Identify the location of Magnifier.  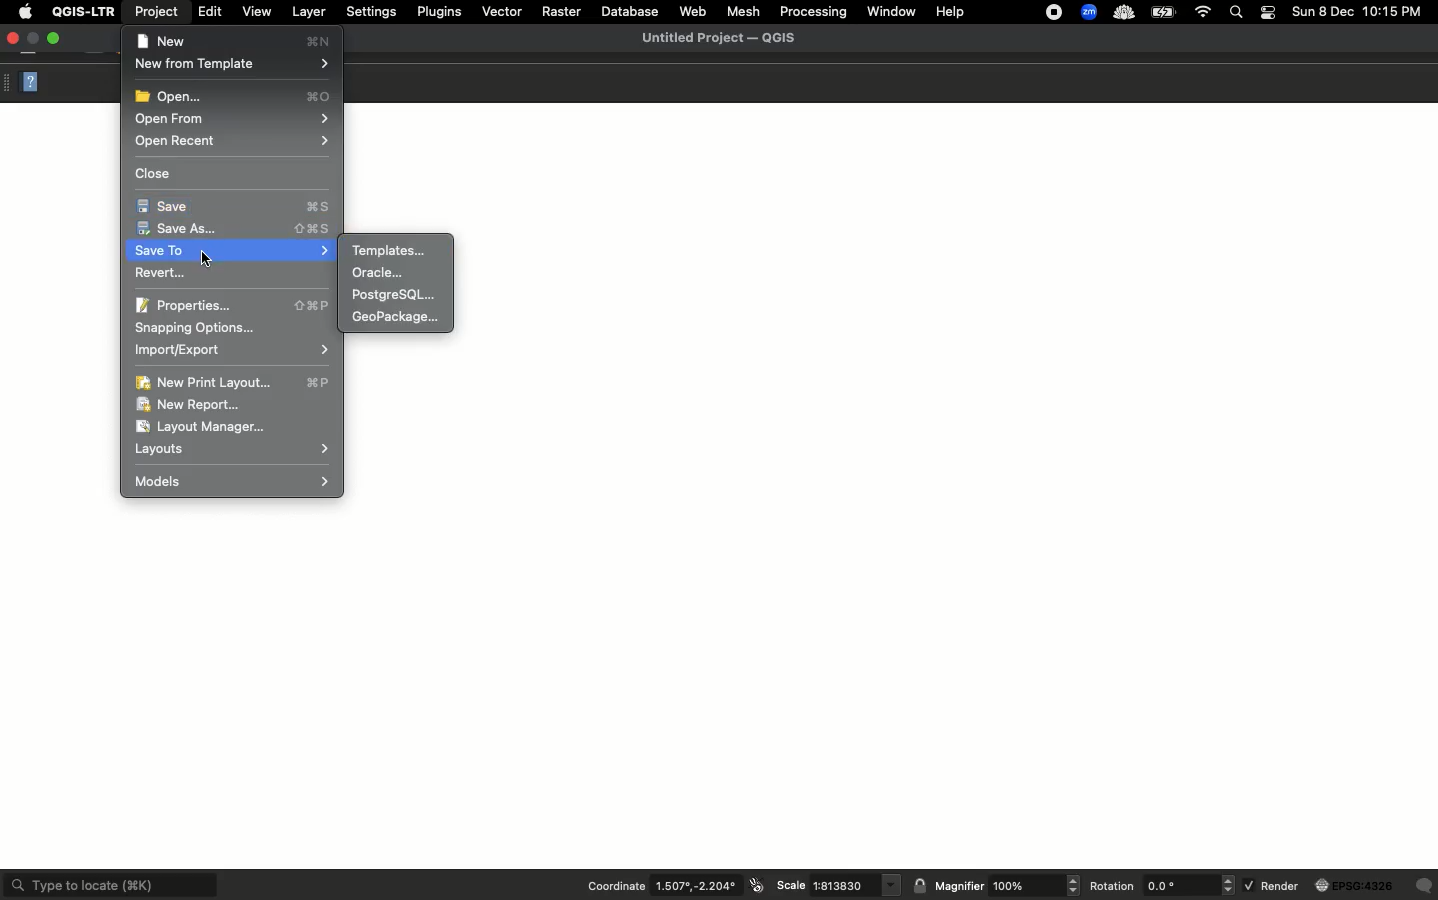
(959, 887).